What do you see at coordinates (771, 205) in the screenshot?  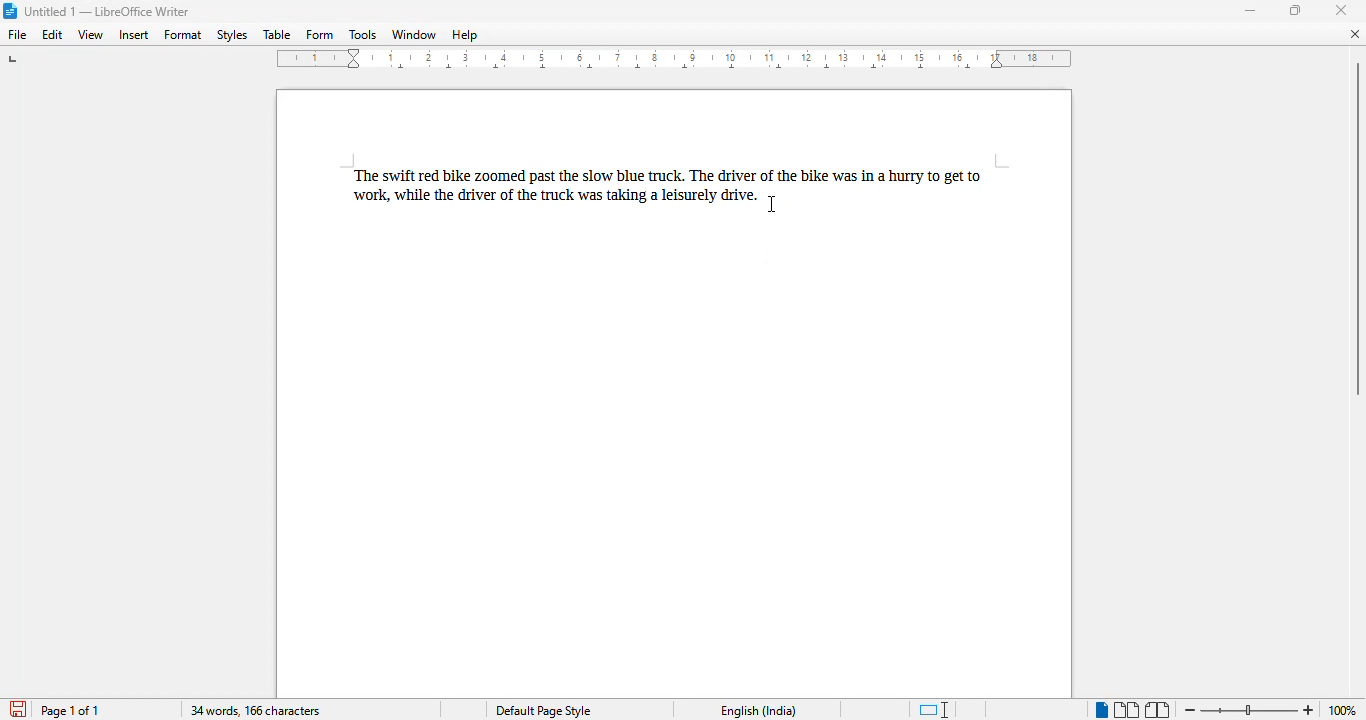 I see `cursor` at bounding box center [771, 205].